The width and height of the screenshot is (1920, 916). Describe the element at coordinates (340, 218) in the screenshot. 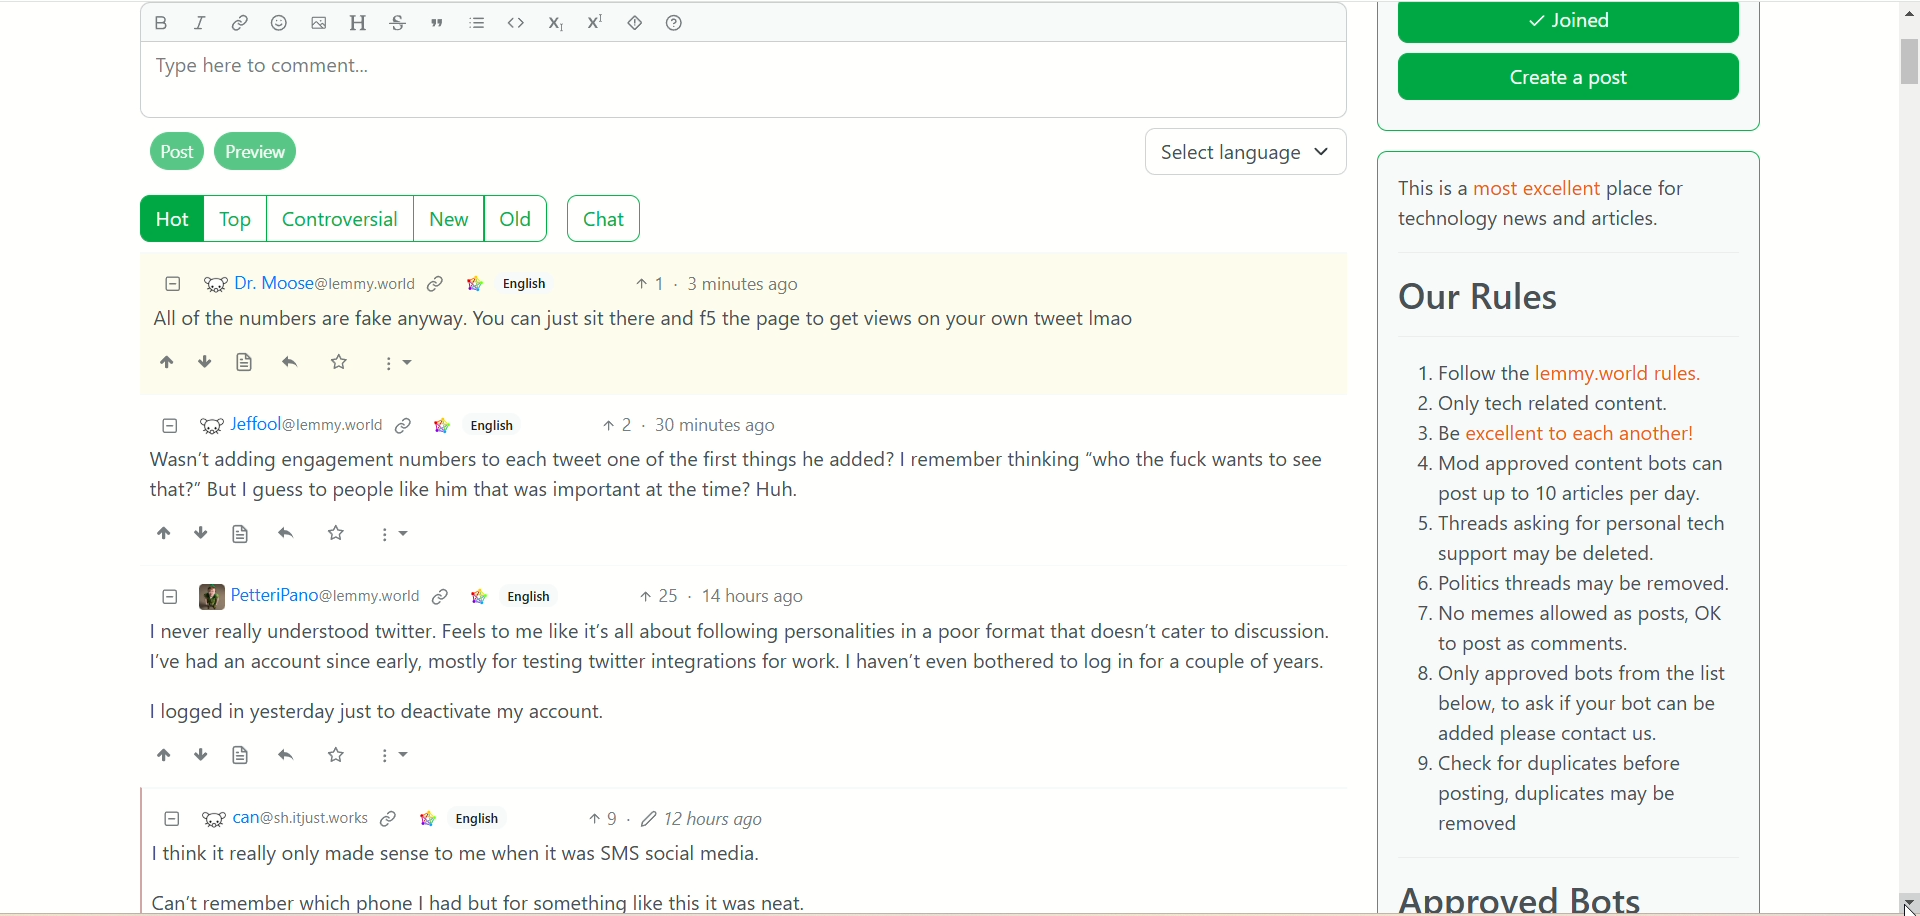

I see `controversial` at that location.